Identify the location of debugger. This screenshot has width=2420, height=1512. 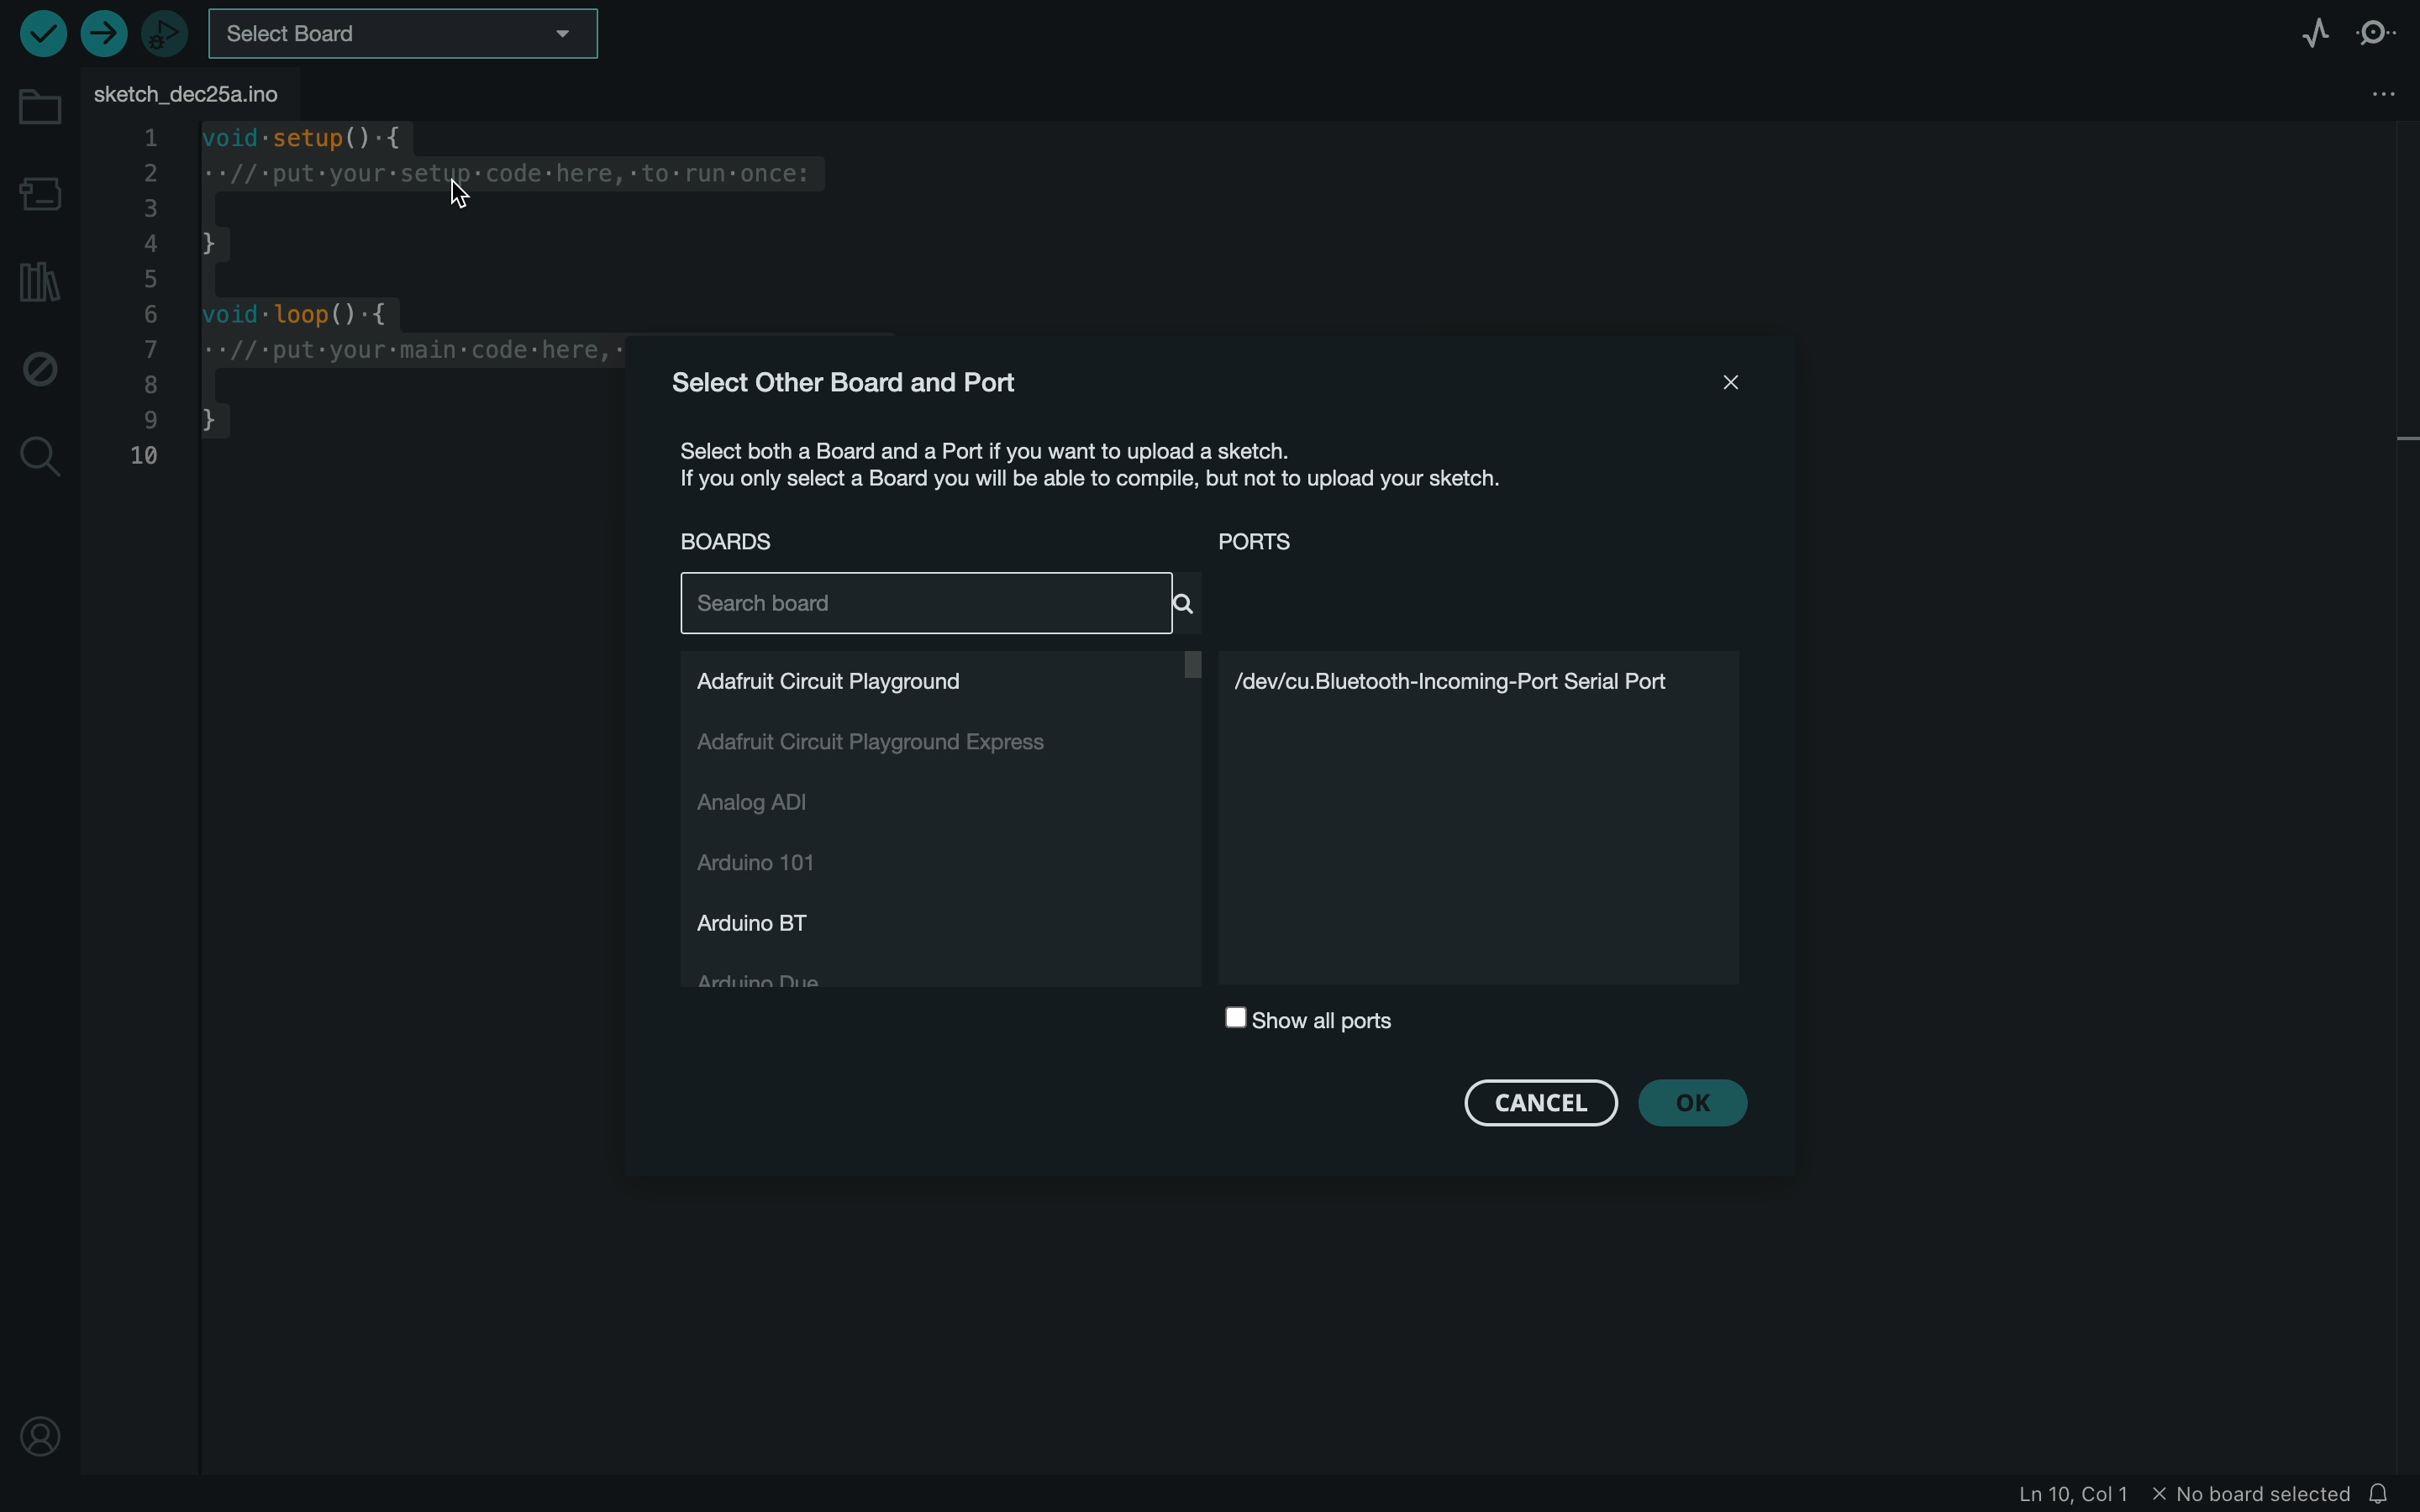
(165, 33).